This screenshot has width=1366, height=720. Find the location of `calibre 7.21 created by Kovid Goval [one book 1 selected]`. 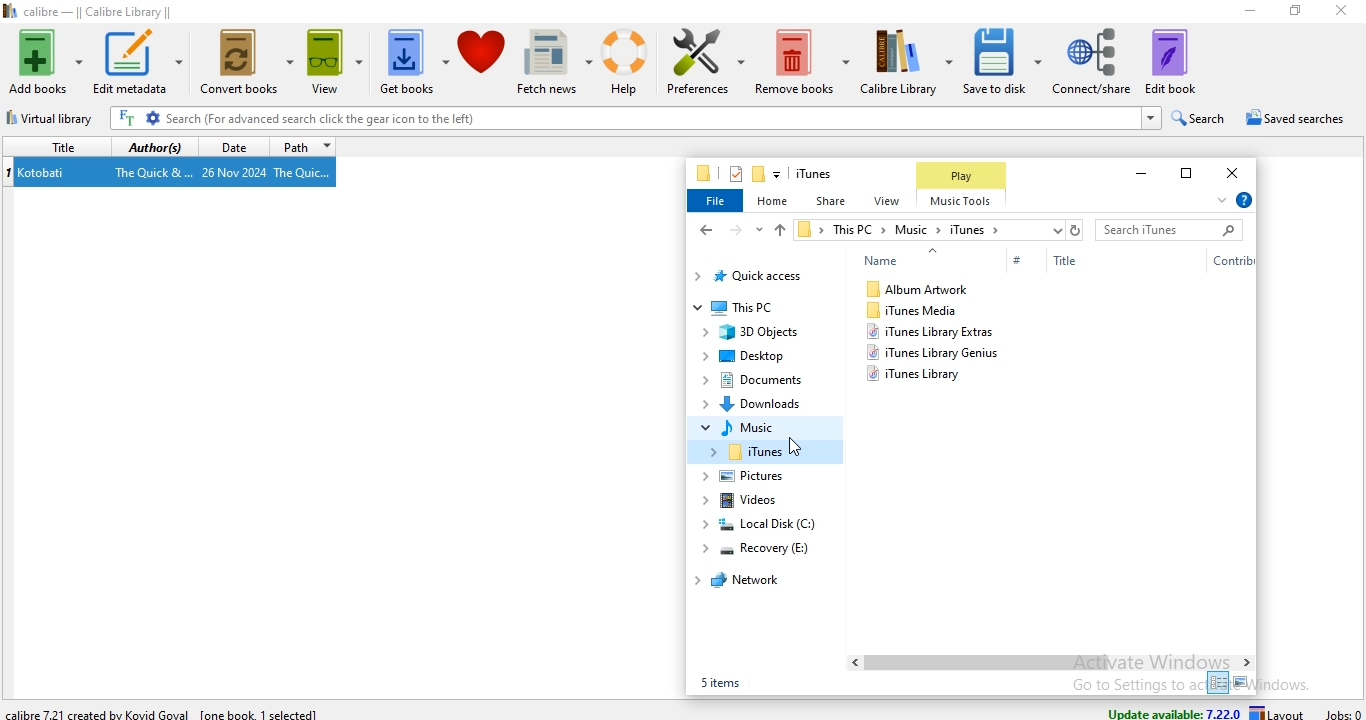

calibre 7.21 created by Kovid Goval [one book 1 selected] is located at coordinates (164, 710).